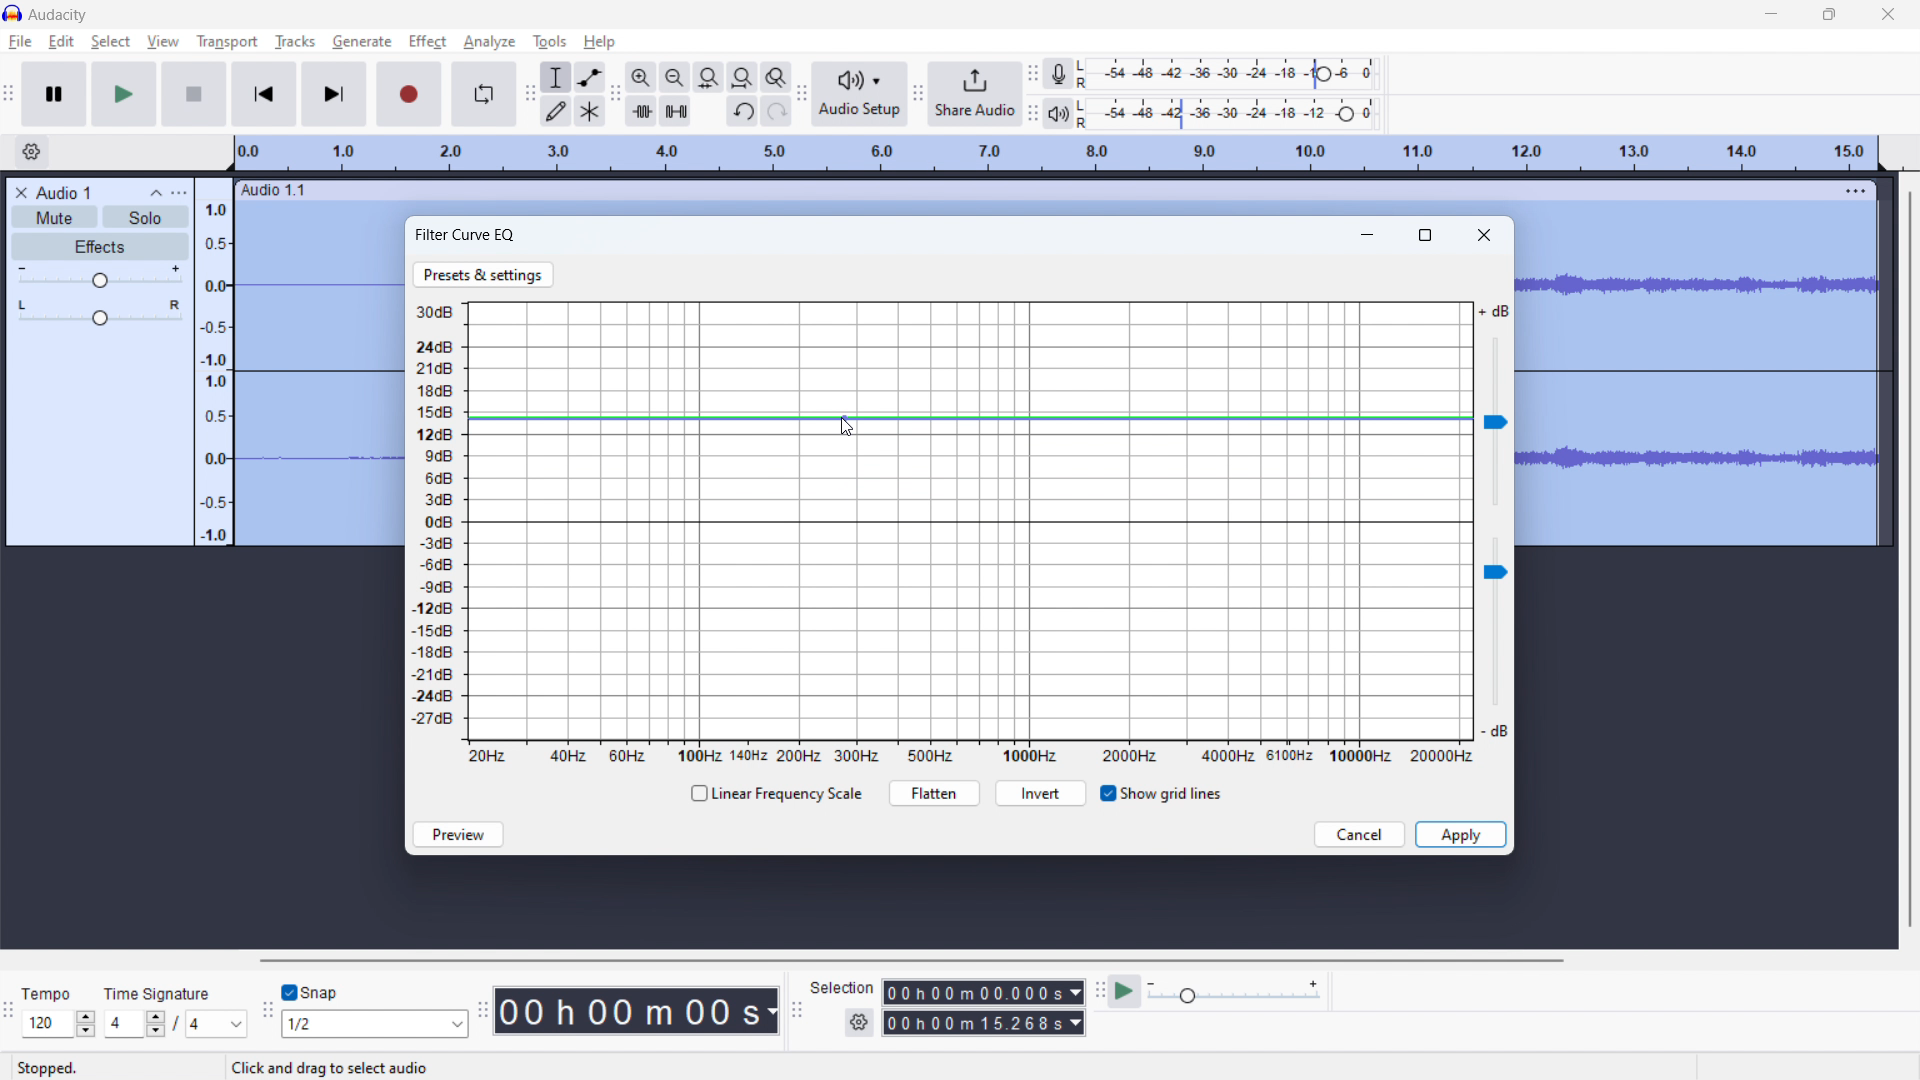  I want to click on fit project to width, so click(742, 76).